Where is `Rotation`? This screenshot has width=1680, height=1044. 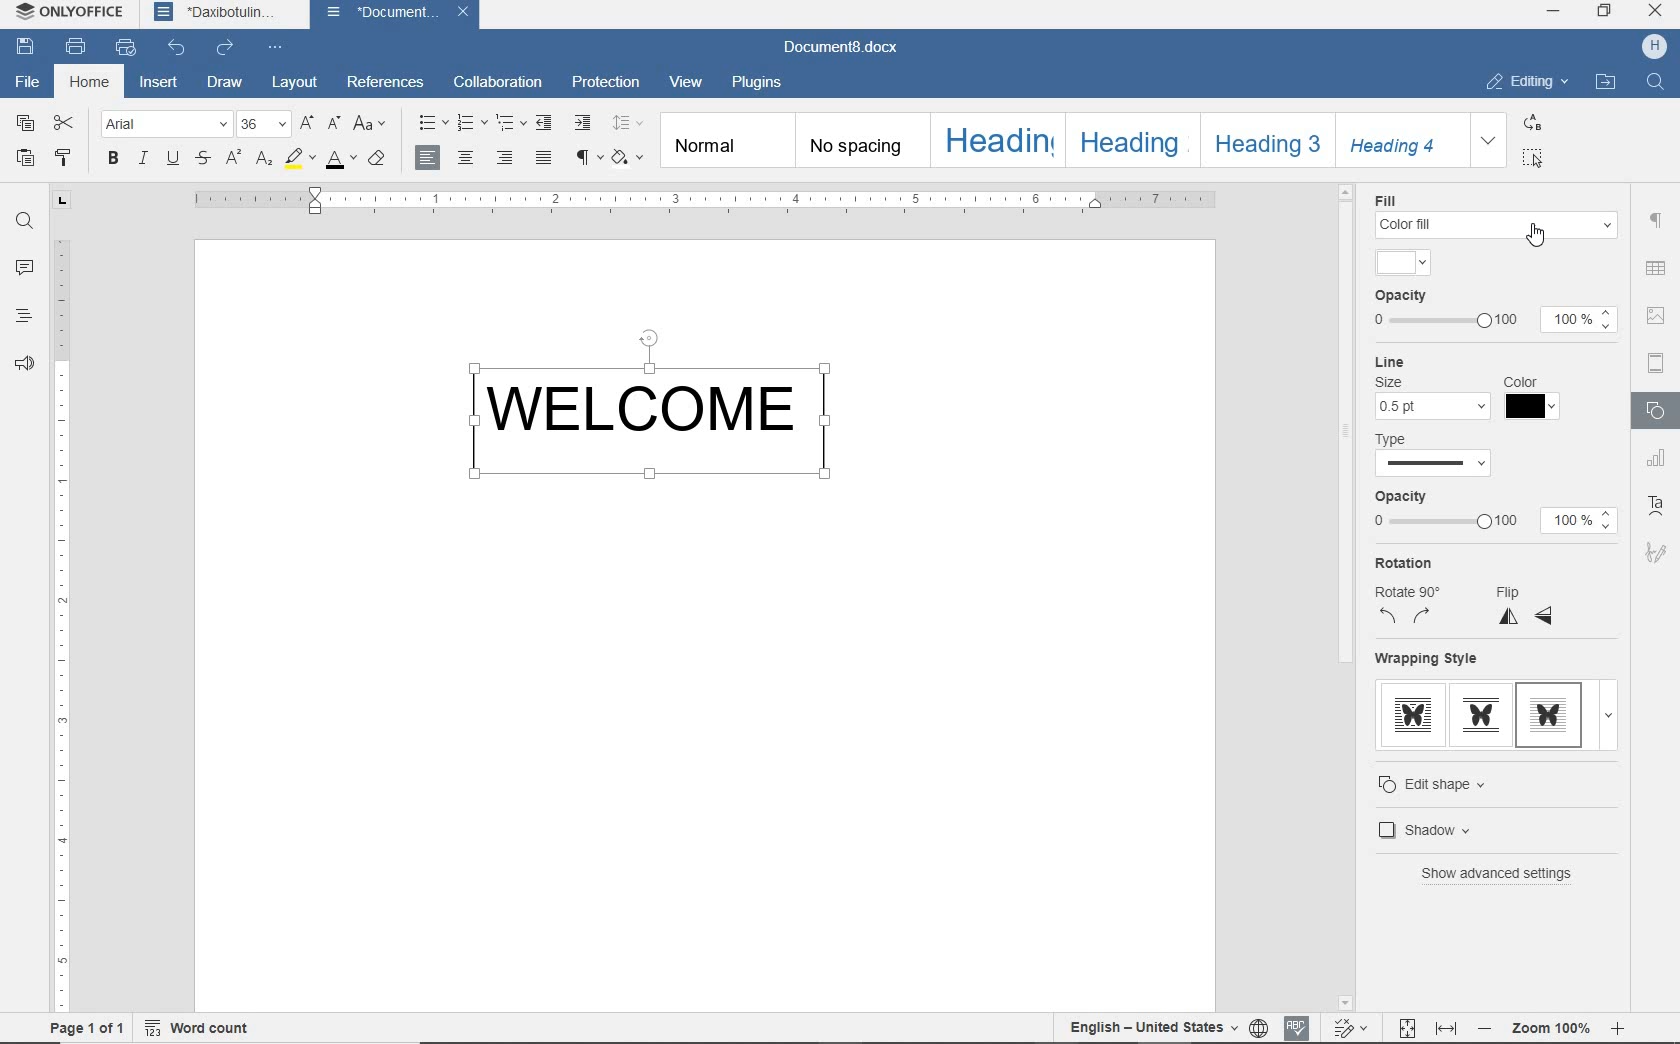 Rotation is located at coordinates (1404, 563).